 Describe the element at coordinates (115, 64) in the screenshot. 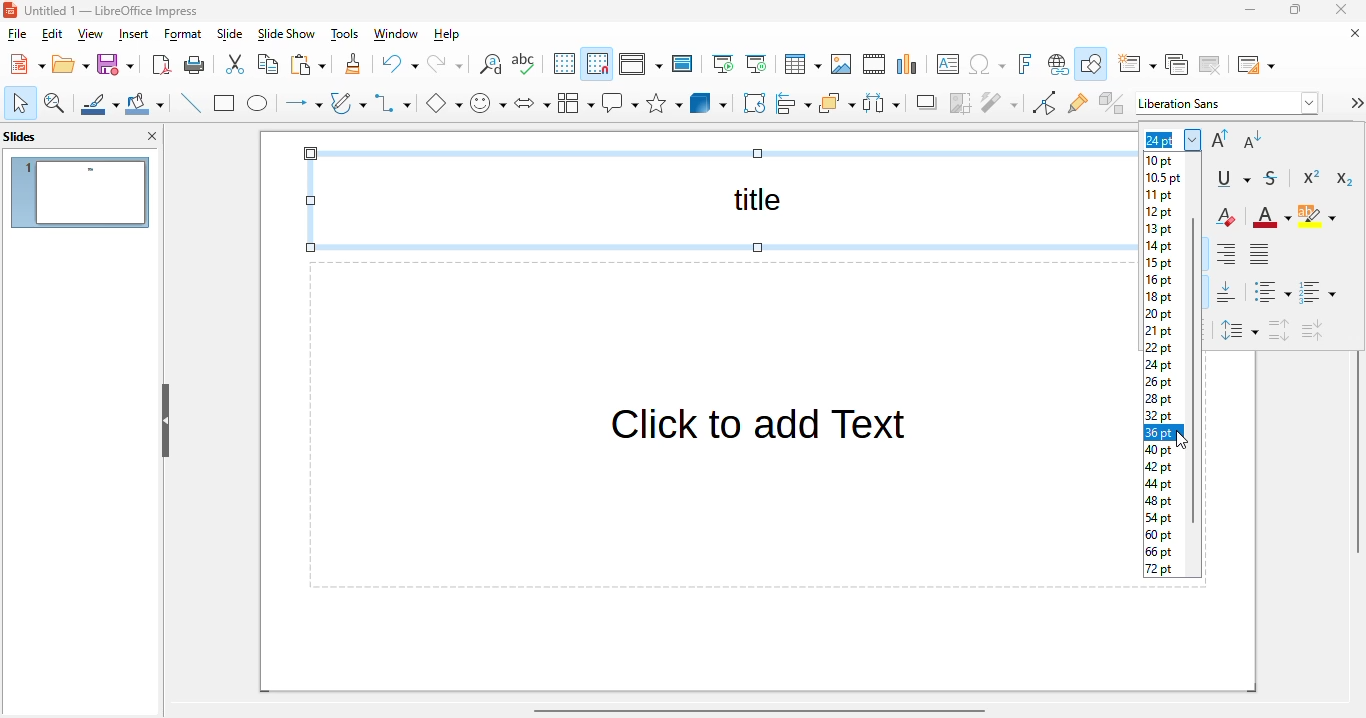

I see `save` at that location.